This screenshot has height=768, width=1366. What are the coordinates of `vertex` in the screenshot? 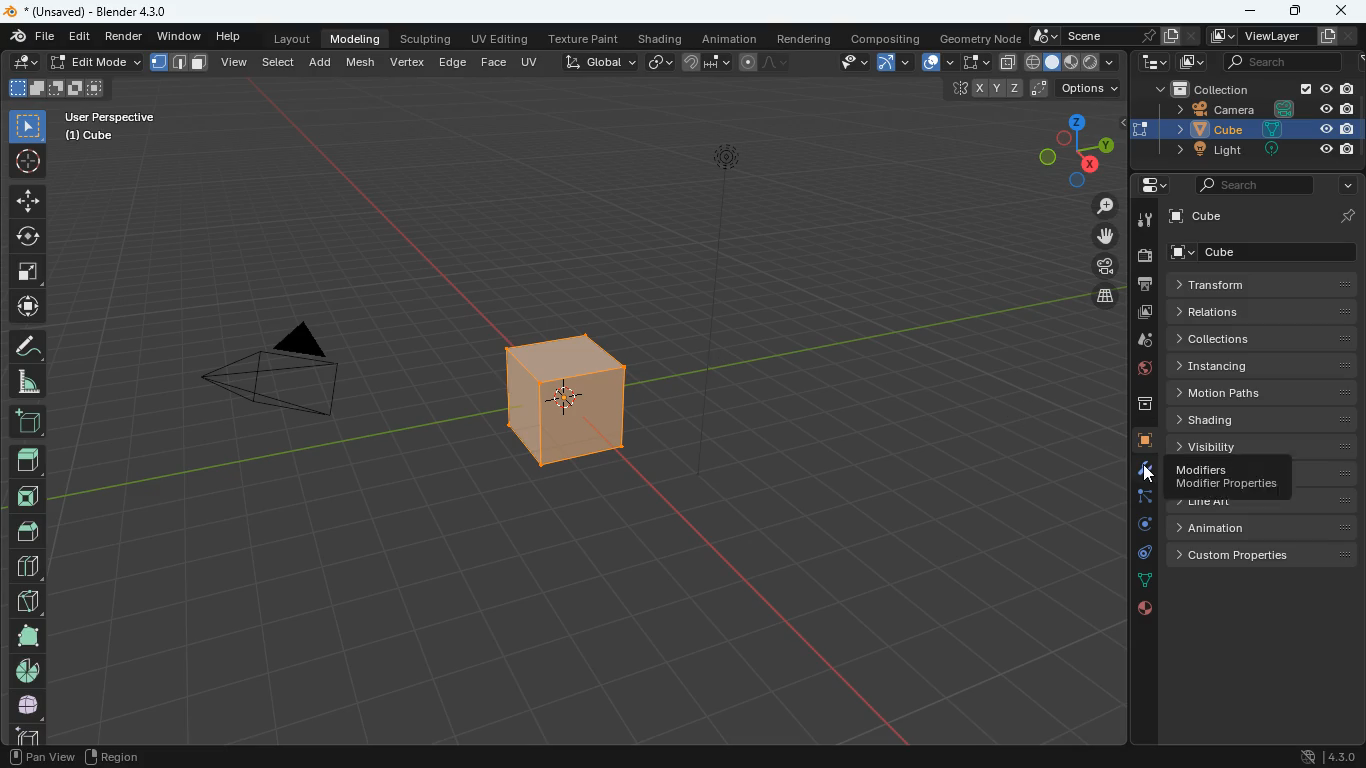 It's located at (409, 62).